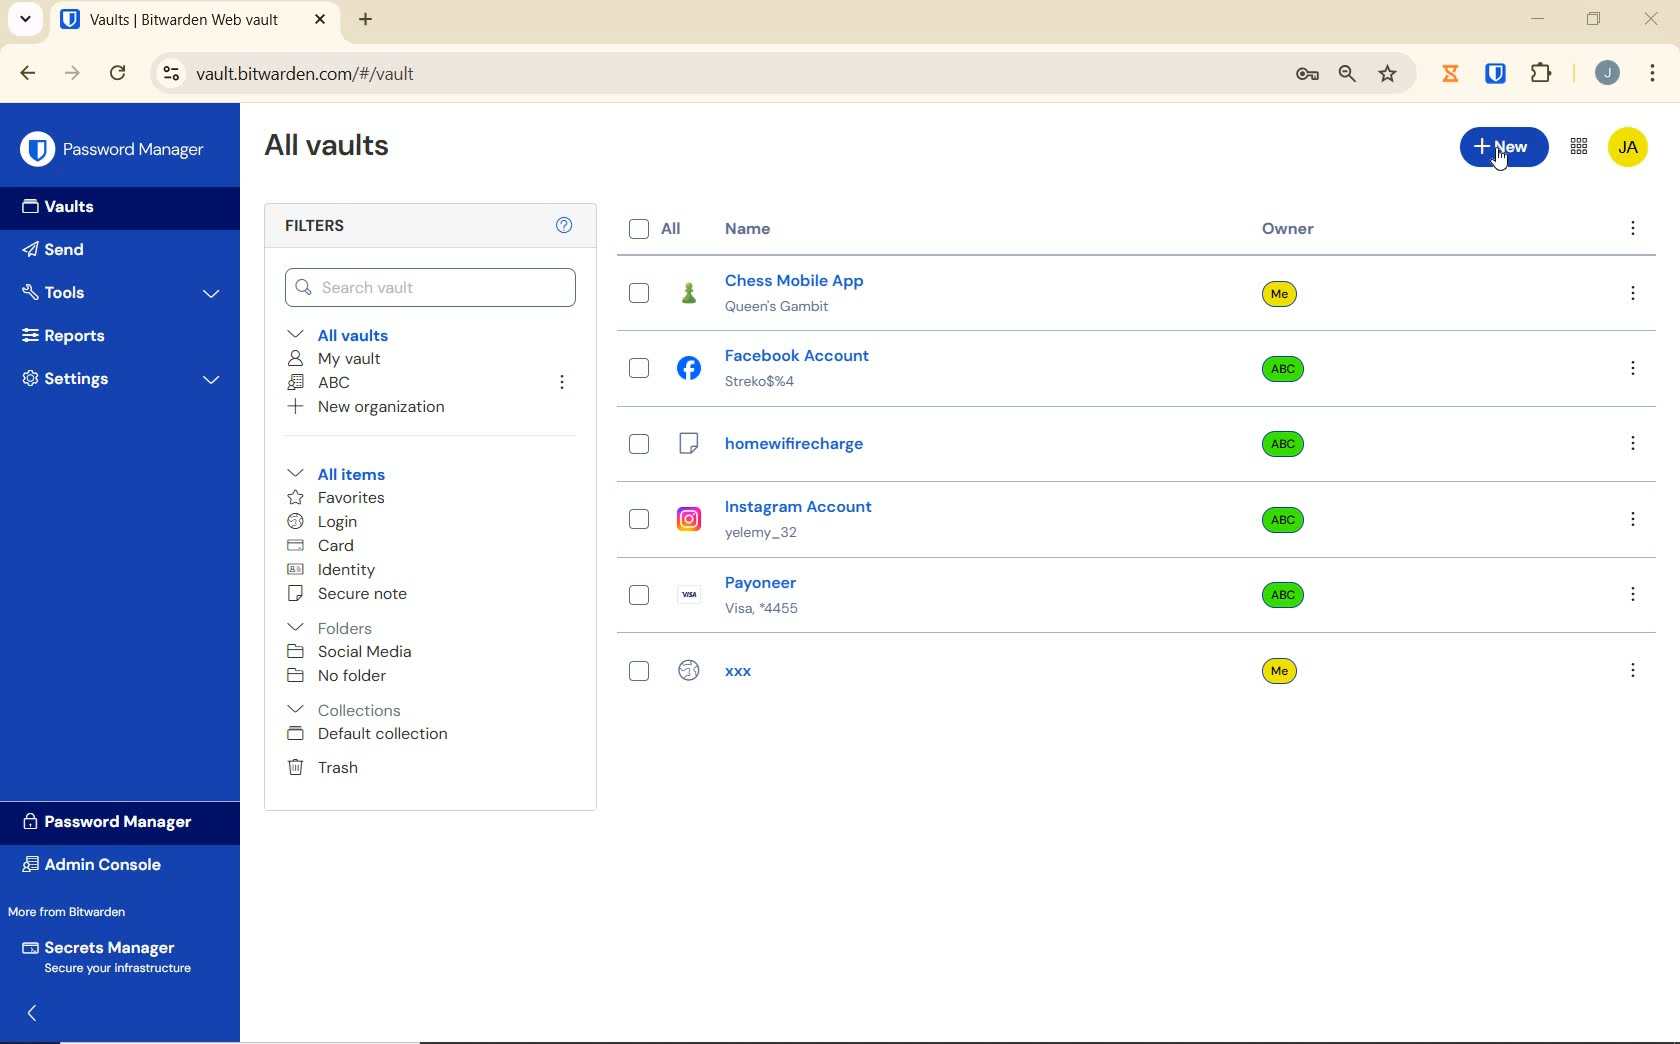  I want to click on xxx, so click(917, 667).